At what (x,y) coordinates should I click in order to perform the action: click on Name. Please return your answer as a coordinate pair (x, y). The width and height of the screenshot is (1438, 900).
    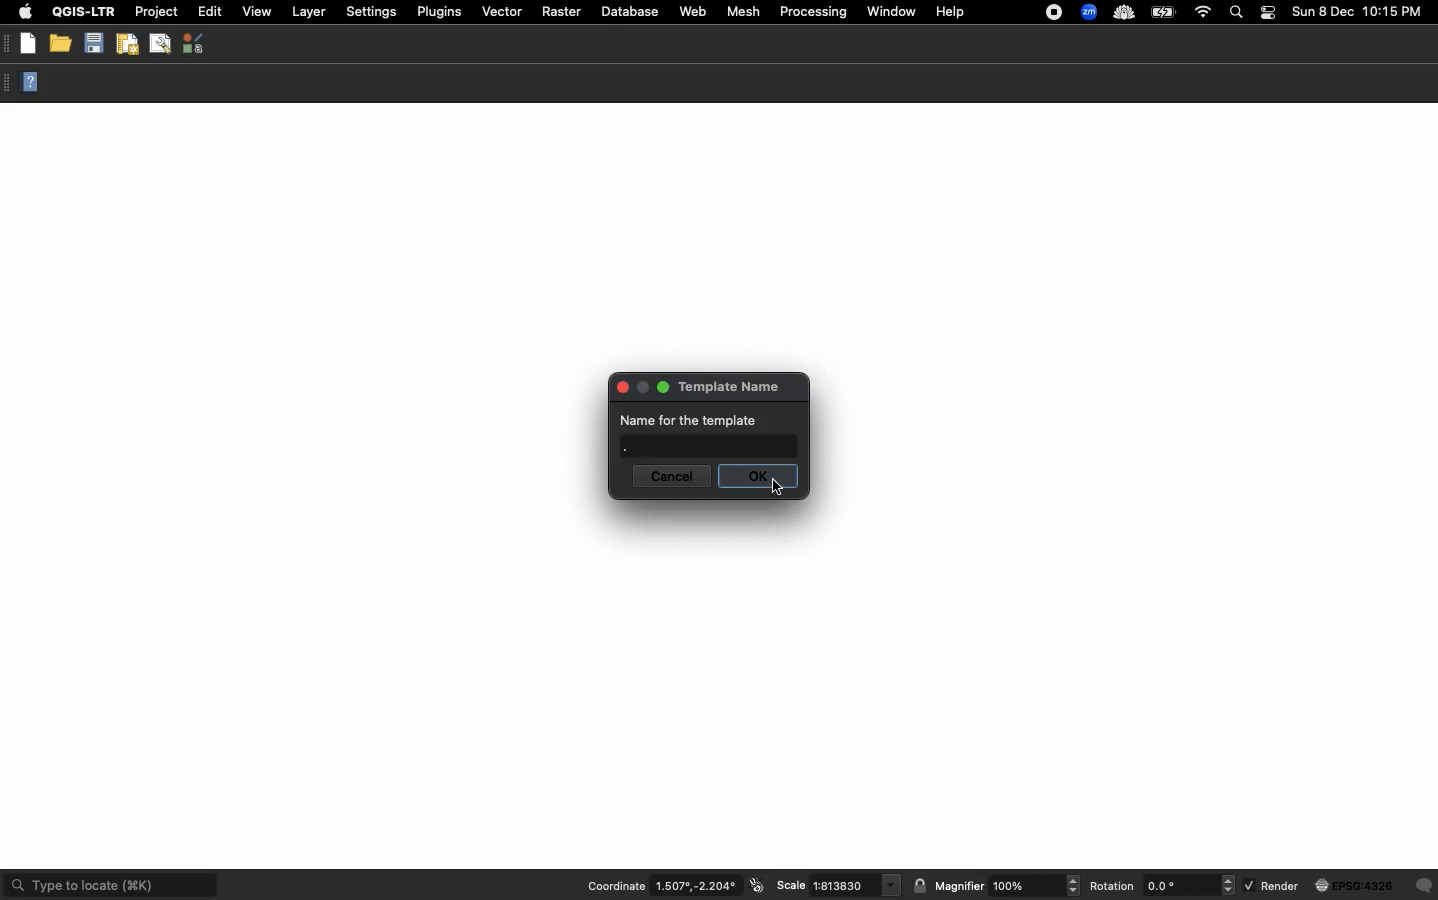
    Looking at the image, I should click on (701, 422).